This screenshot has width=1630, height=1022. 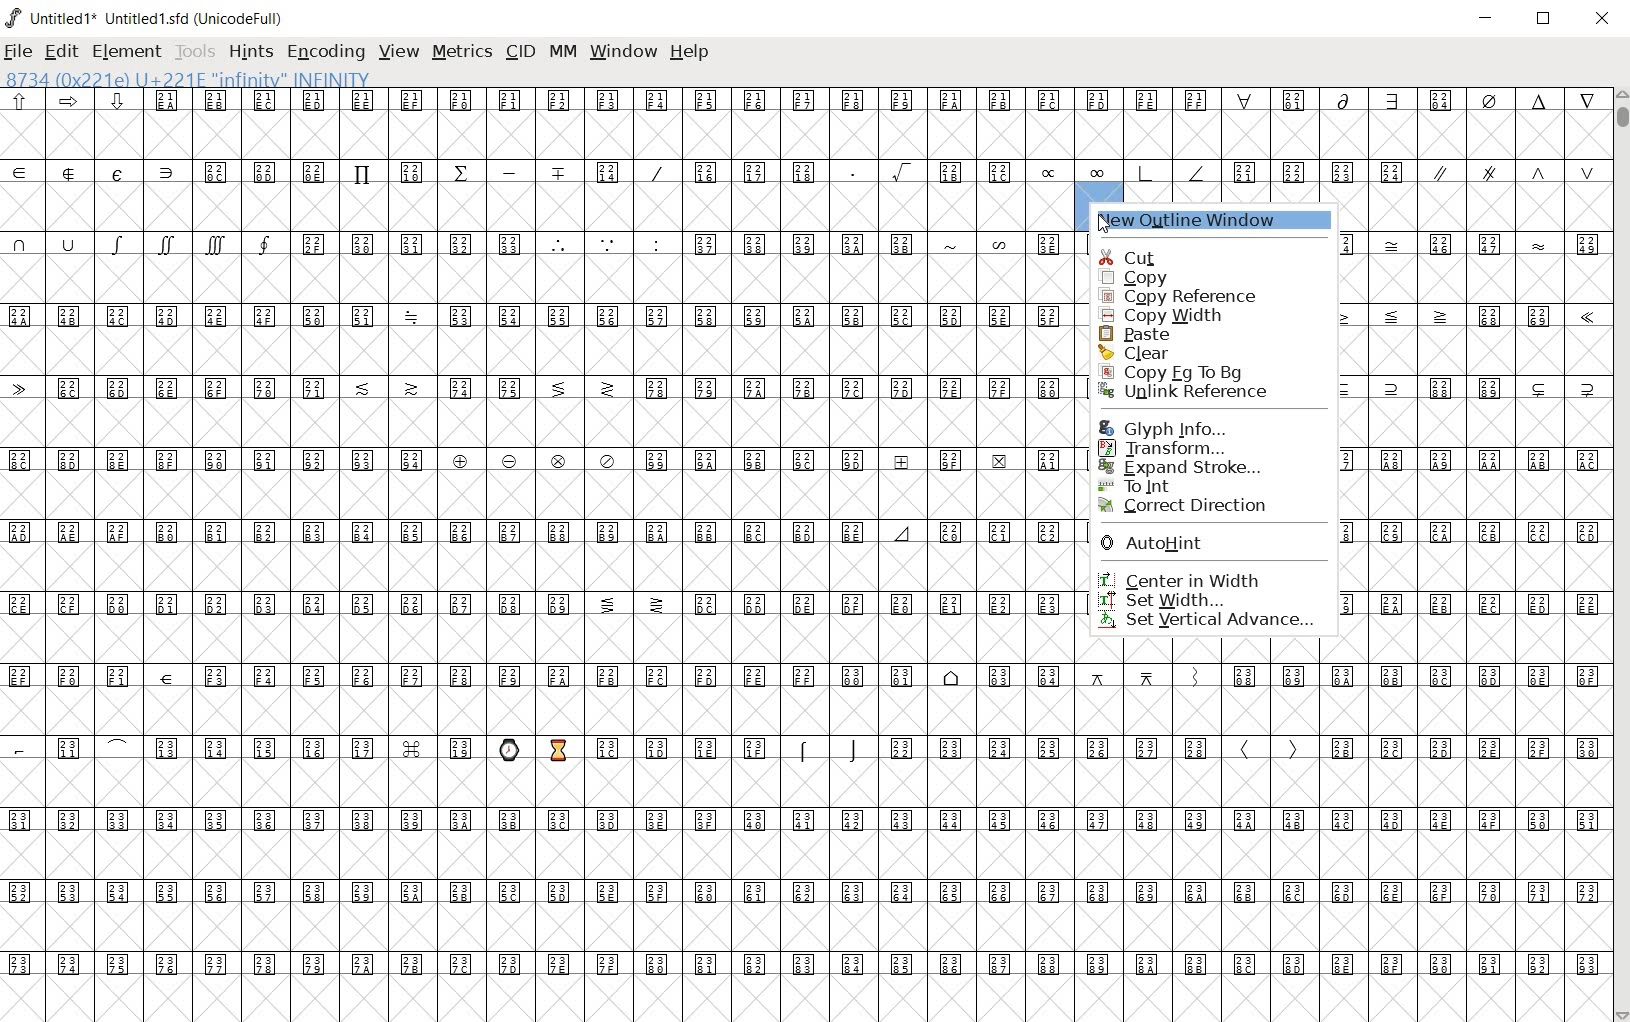 What do you see at coordinates (1348, 245) in the screenshot?
I see `Unicode code points` at bounding box center [1348, 245].